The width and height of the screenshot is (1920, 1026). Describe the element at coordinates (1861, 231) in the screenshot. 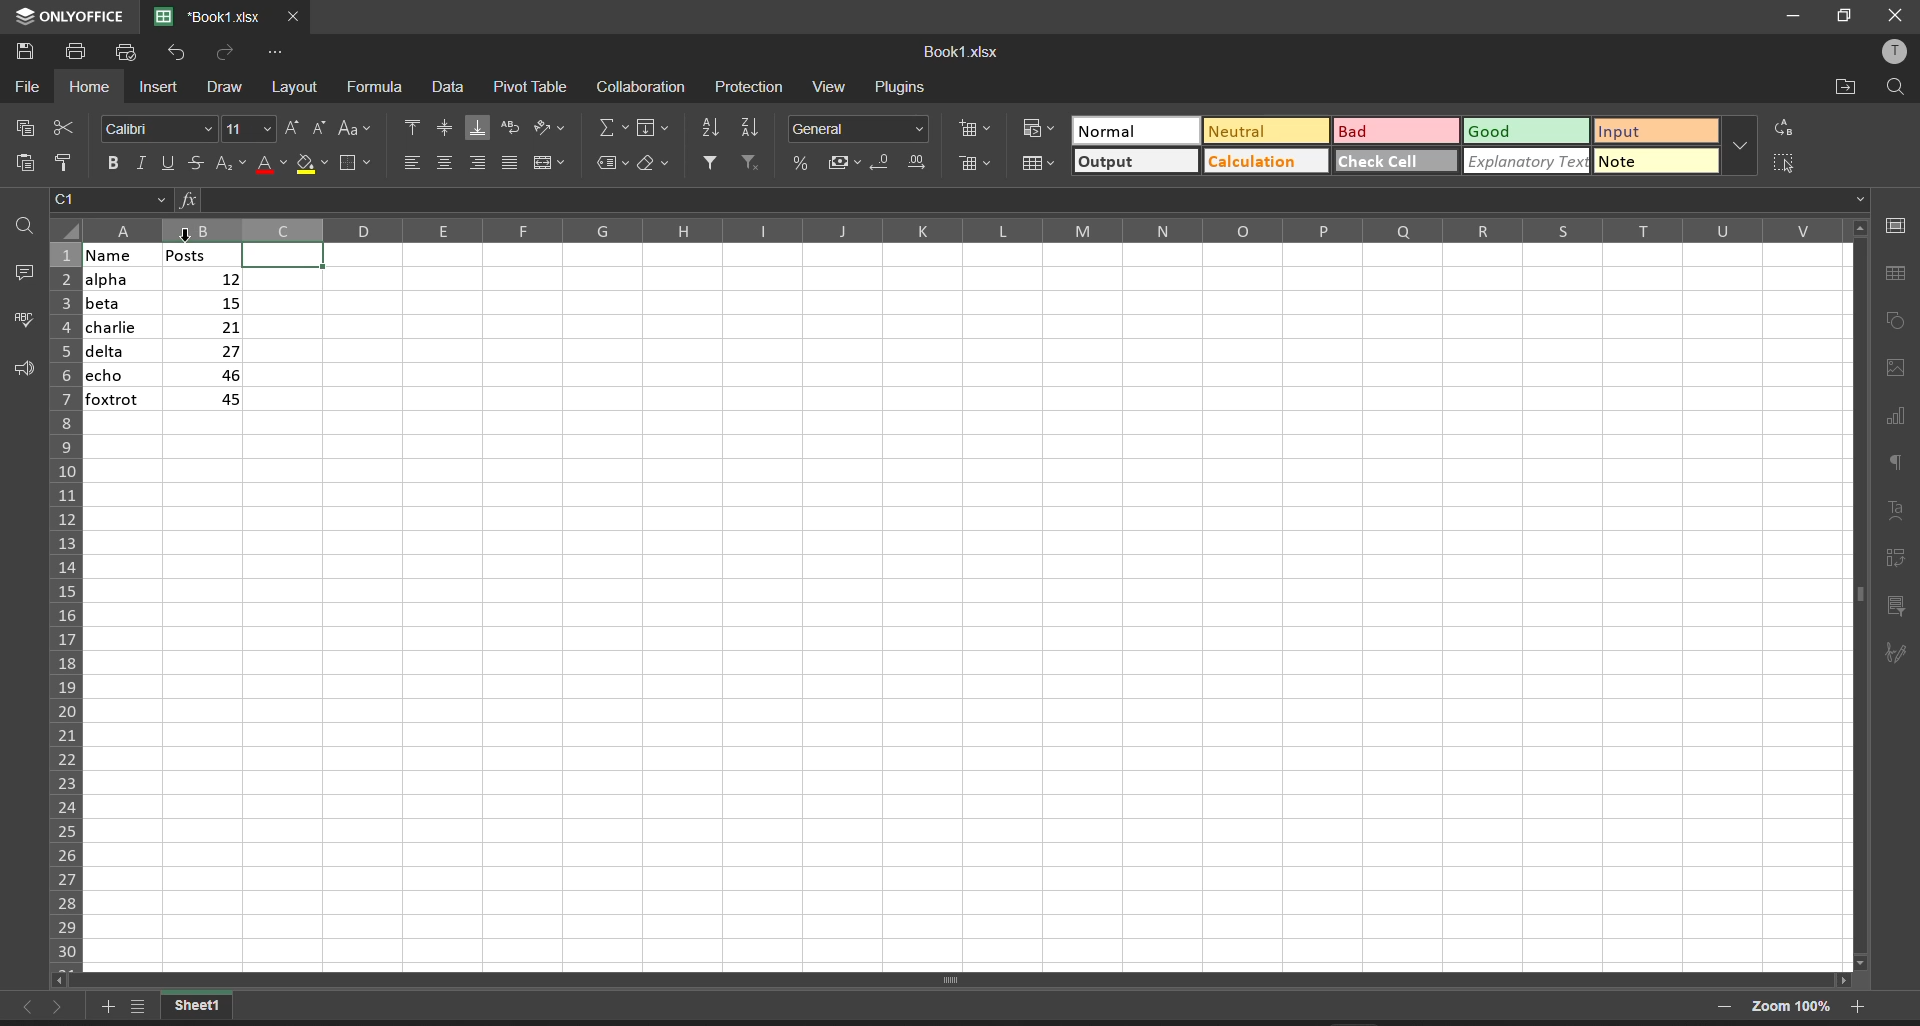

I see `scroll up` at that location.